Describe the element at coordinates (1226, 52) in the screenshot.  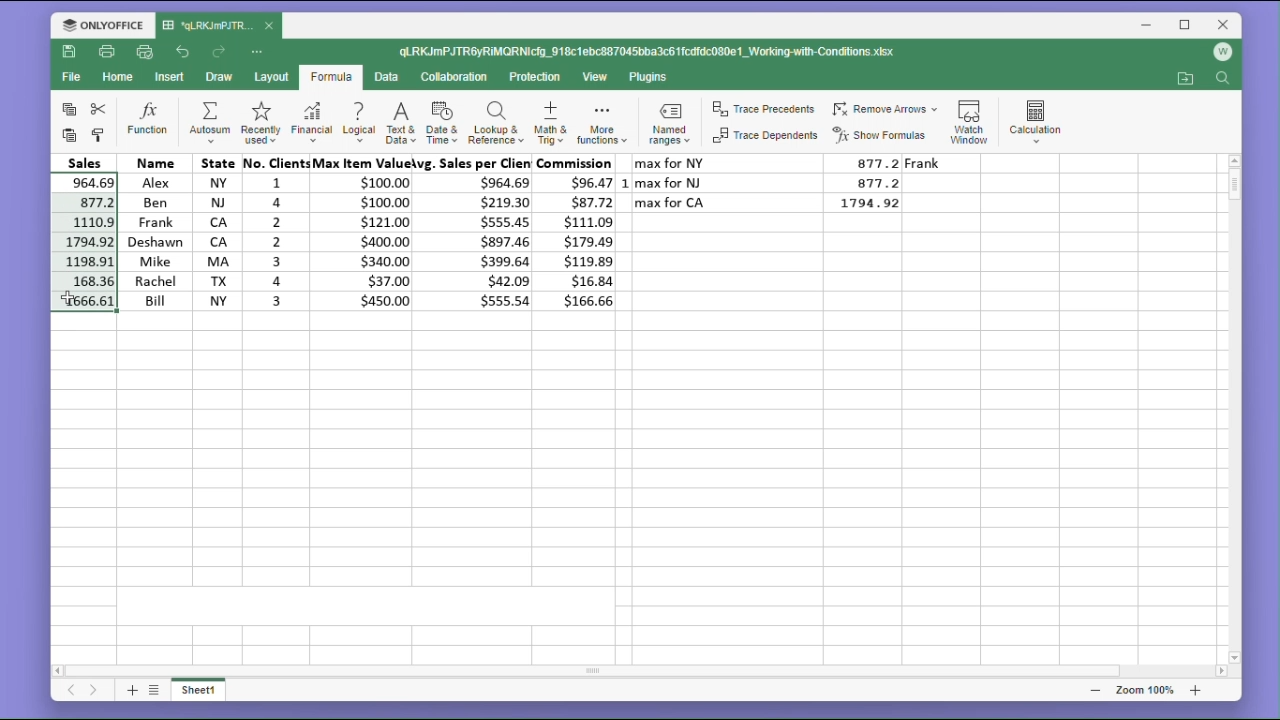
I see `account  logo` at that location.